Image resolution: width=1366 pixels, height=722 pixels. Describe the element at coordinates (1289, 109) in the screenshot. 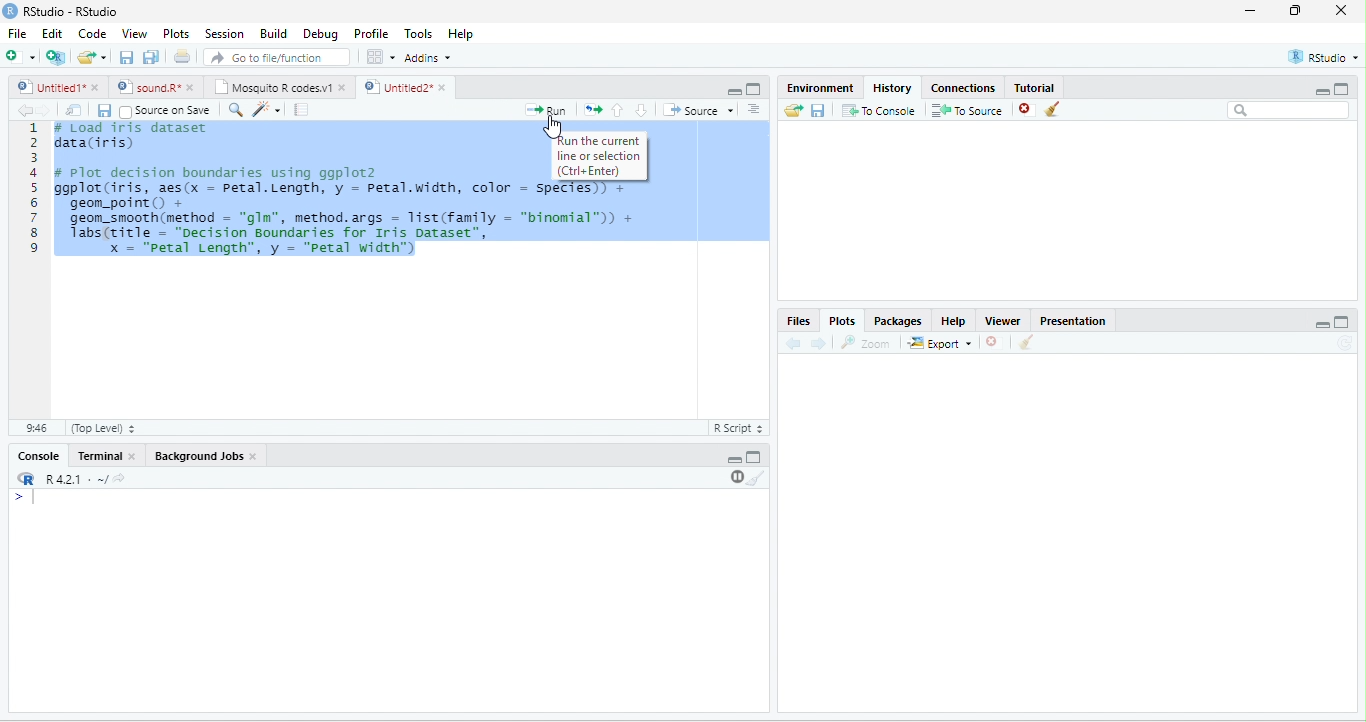

I see `search bar` at that location.